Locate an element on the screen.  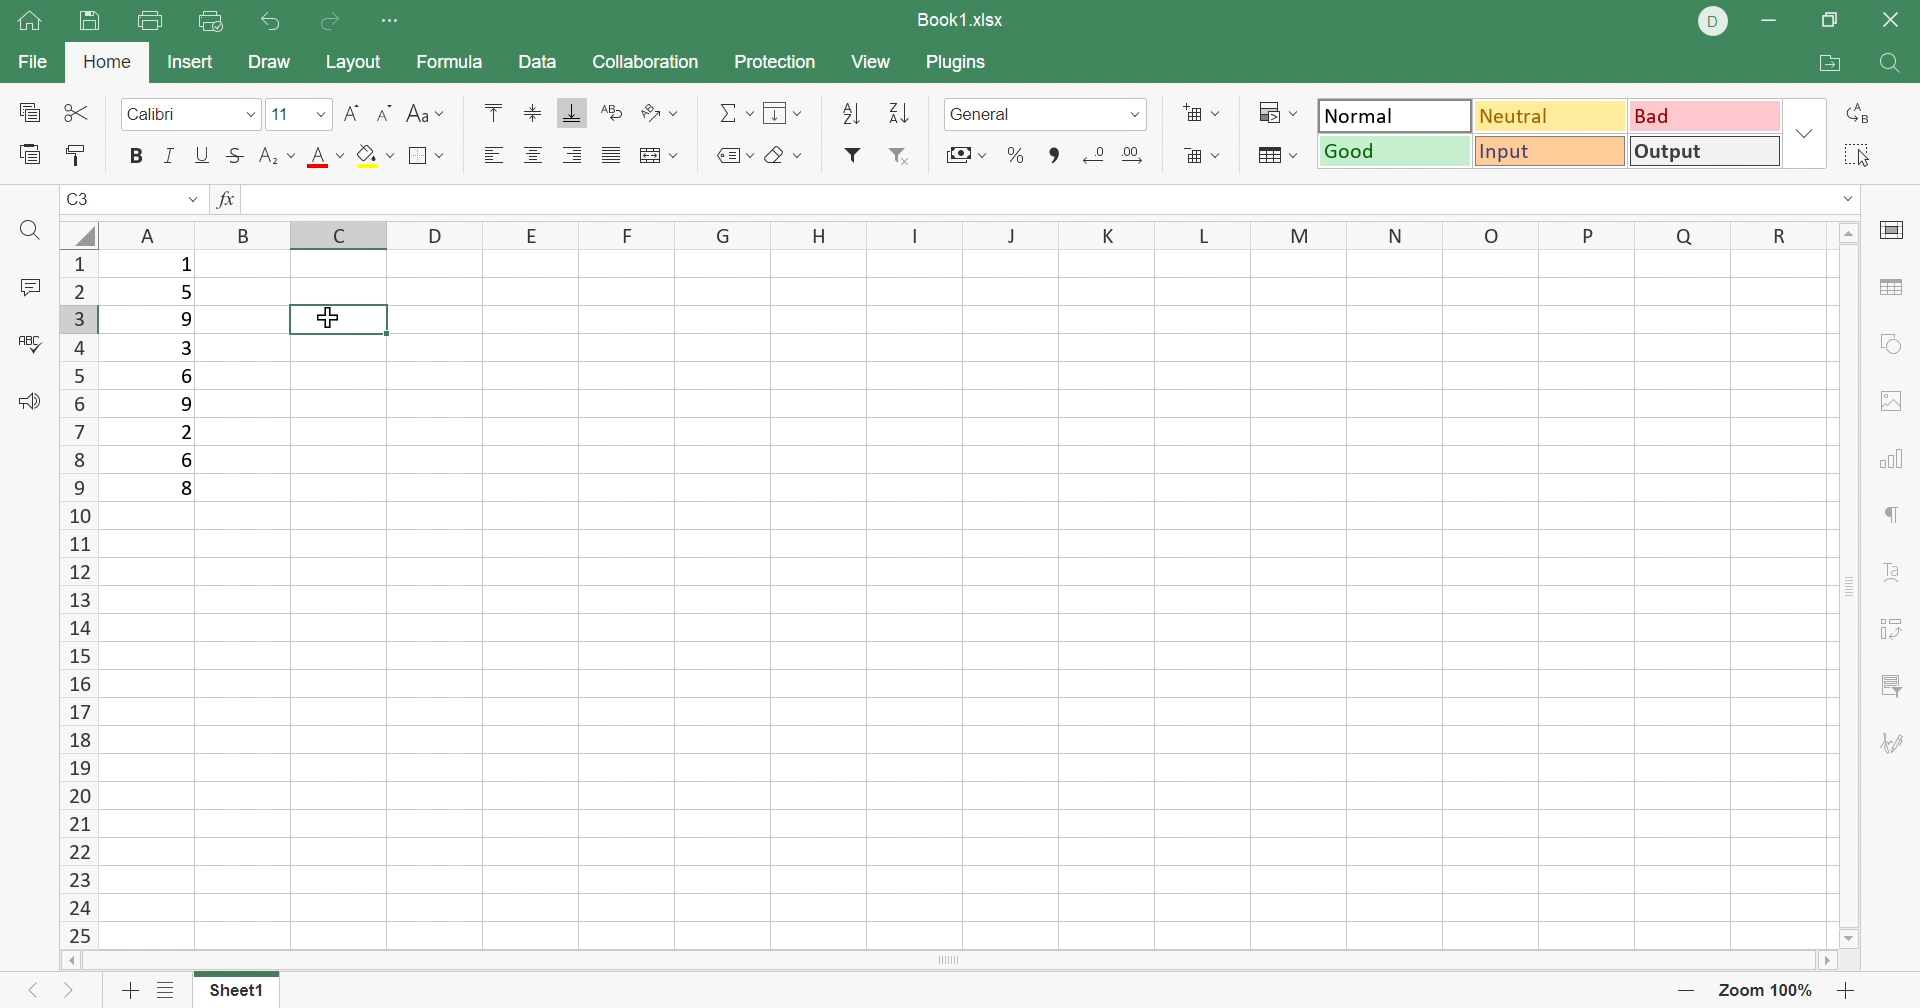
Zoom out is located at coordinates (1681, 994).